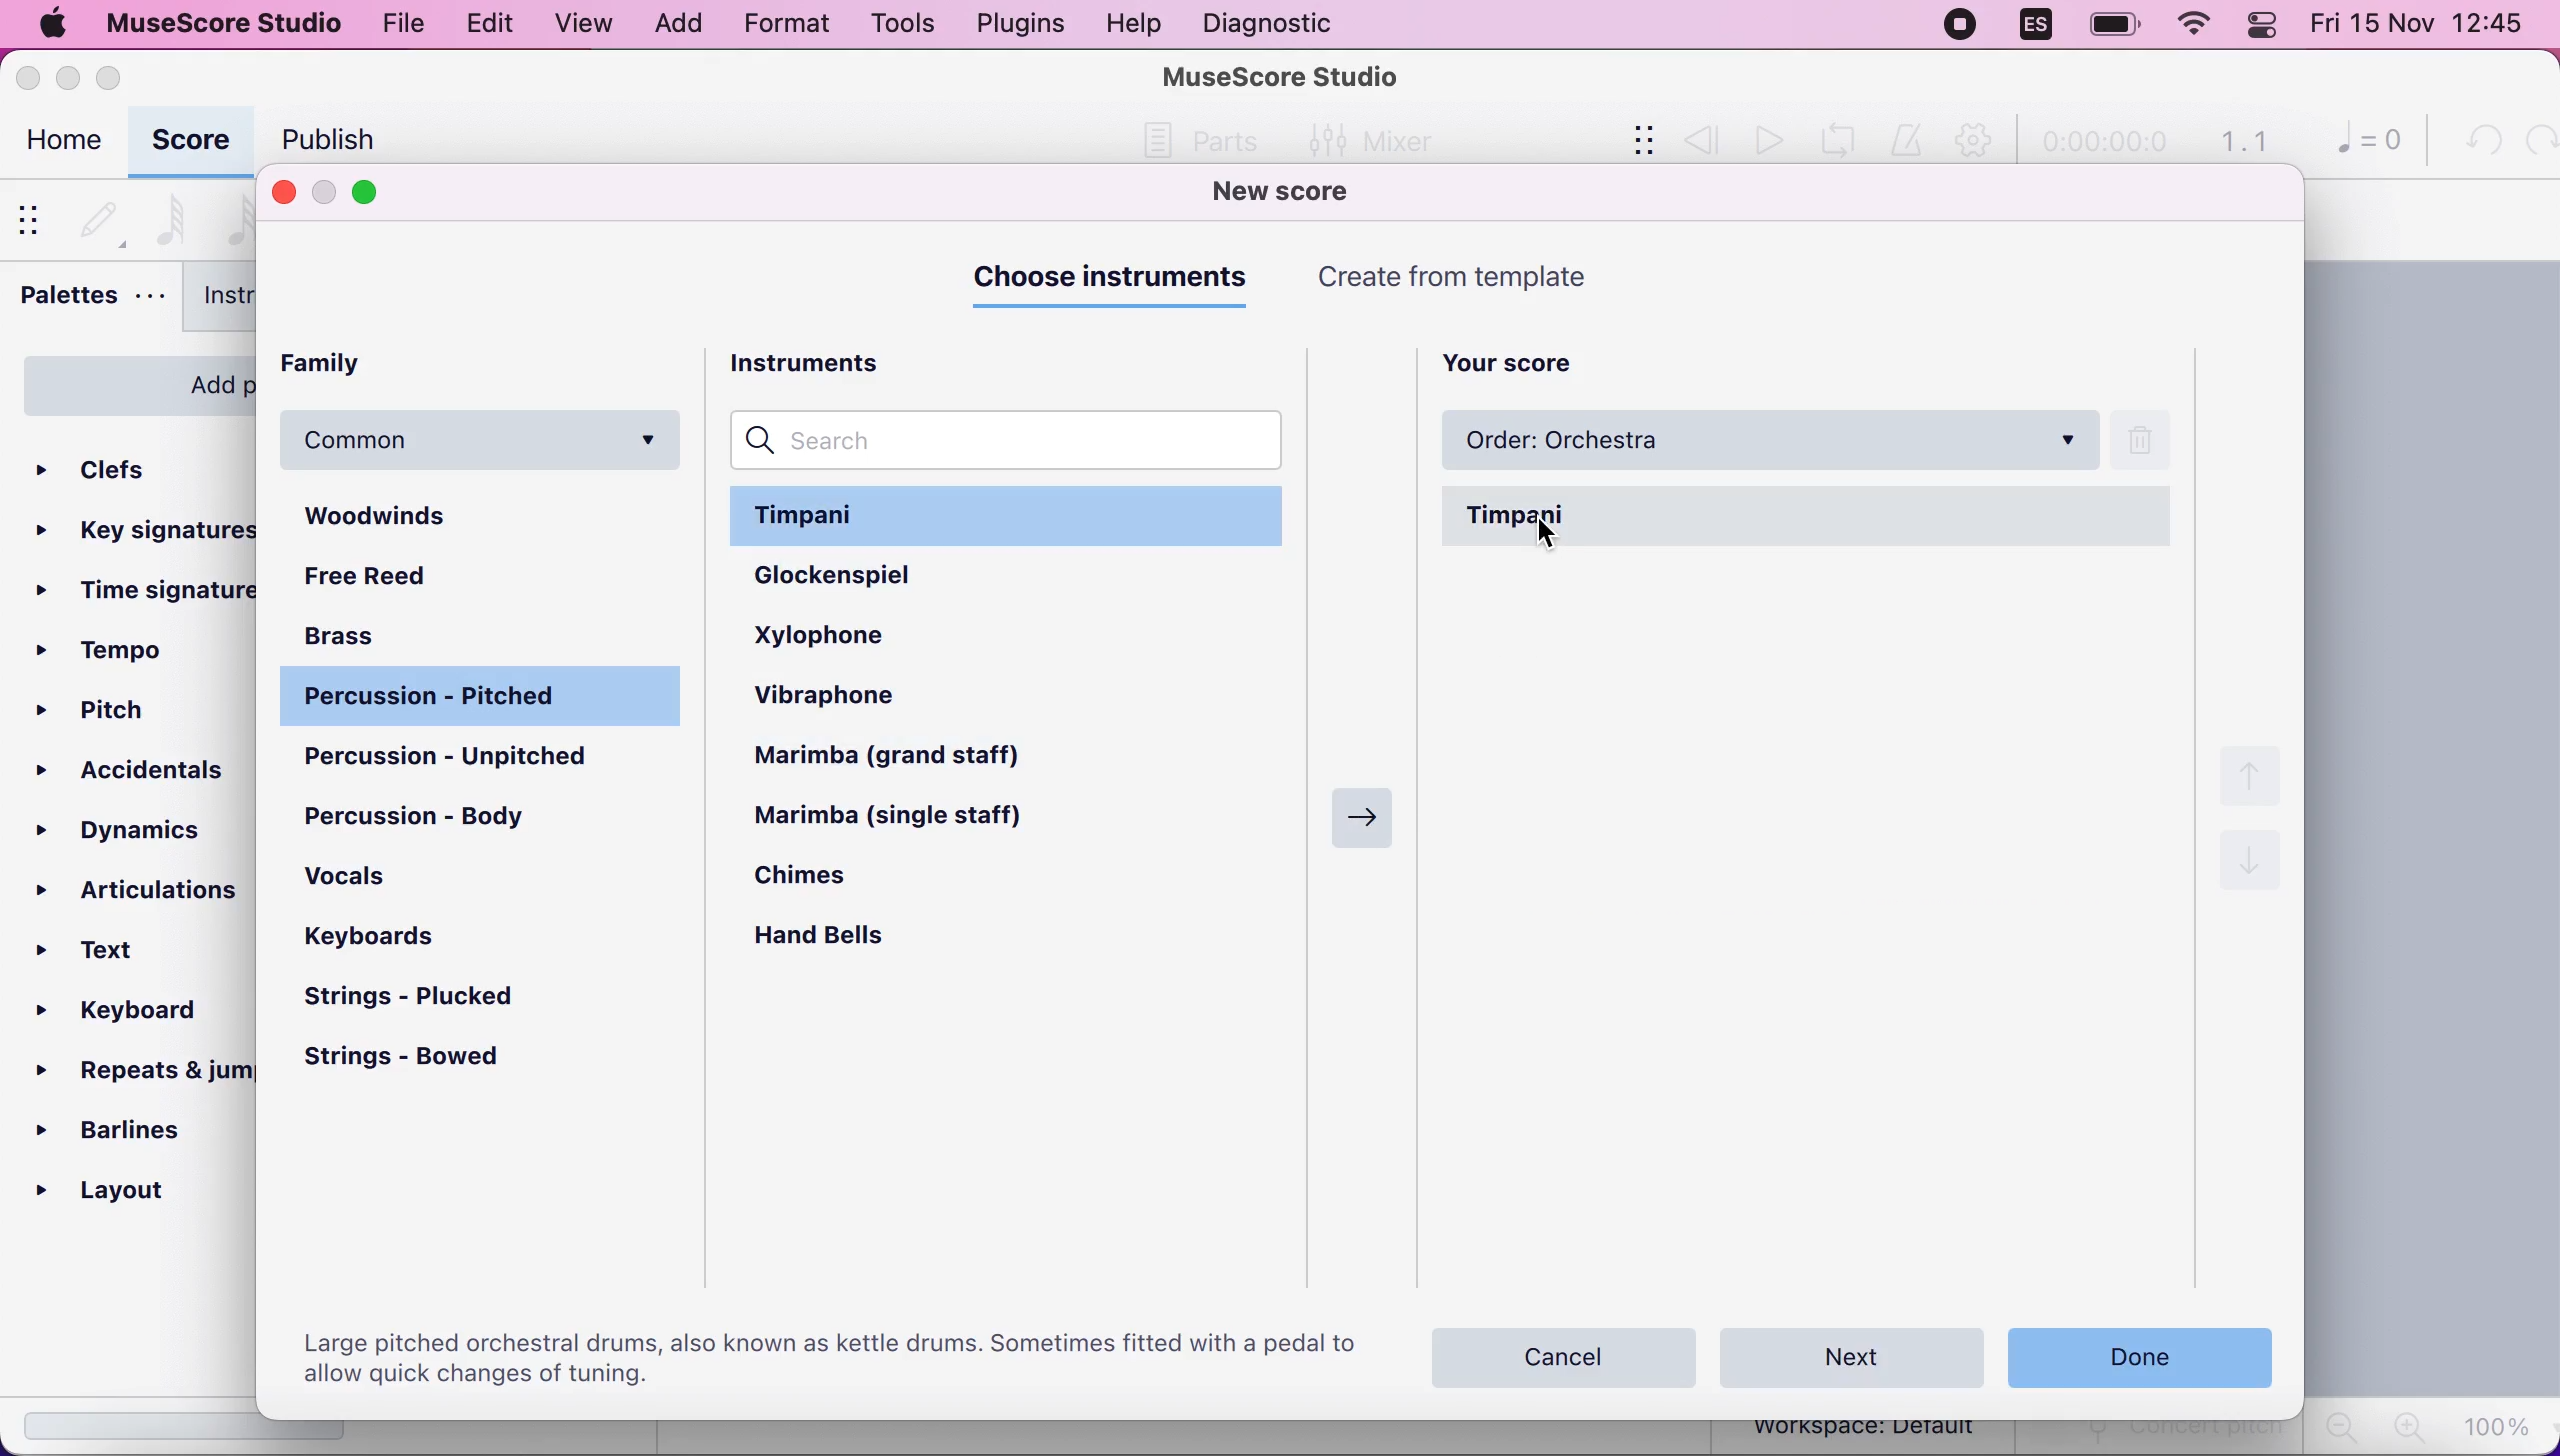  What do you see at coordinates (376, 884) in the screenshot?
I see `vocals` at bounding box center [376, 884].